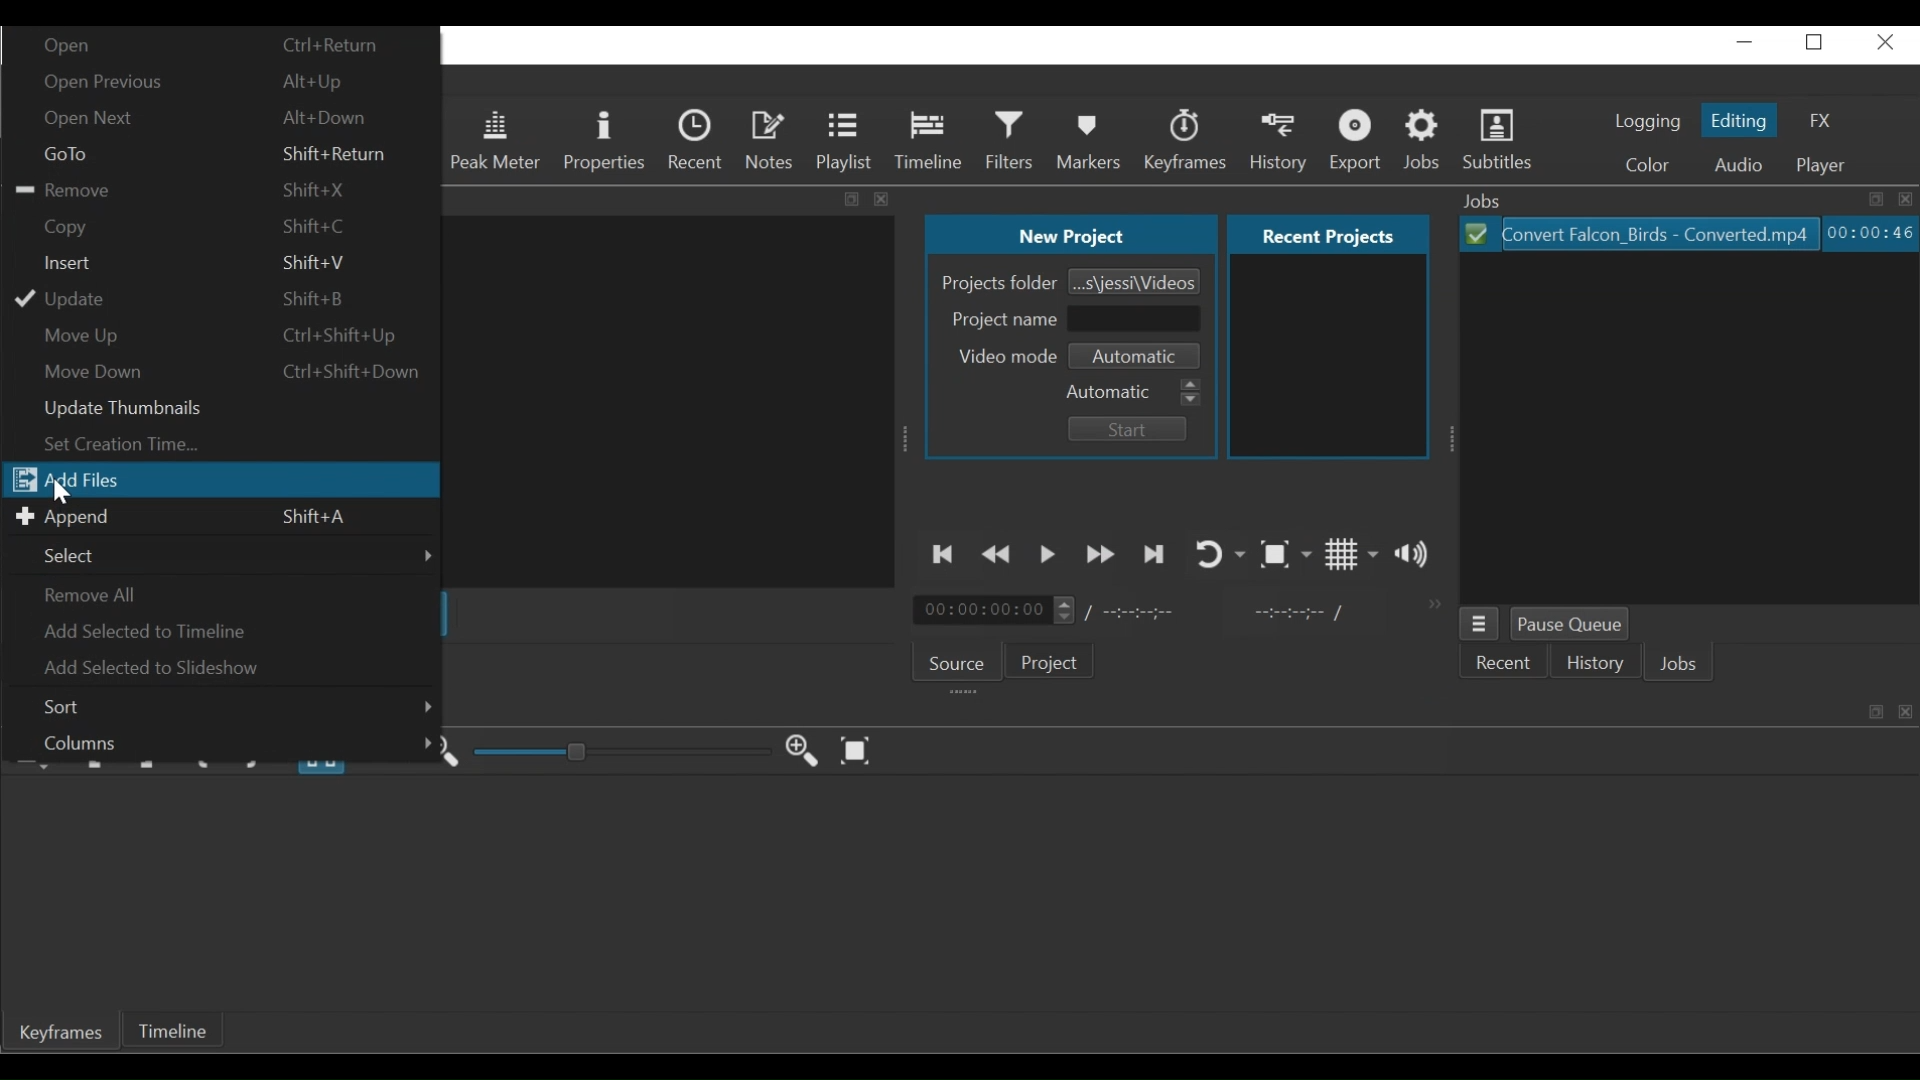 The image size is (1920, 1080). I want to click on Project Name , so click(1000, 319).